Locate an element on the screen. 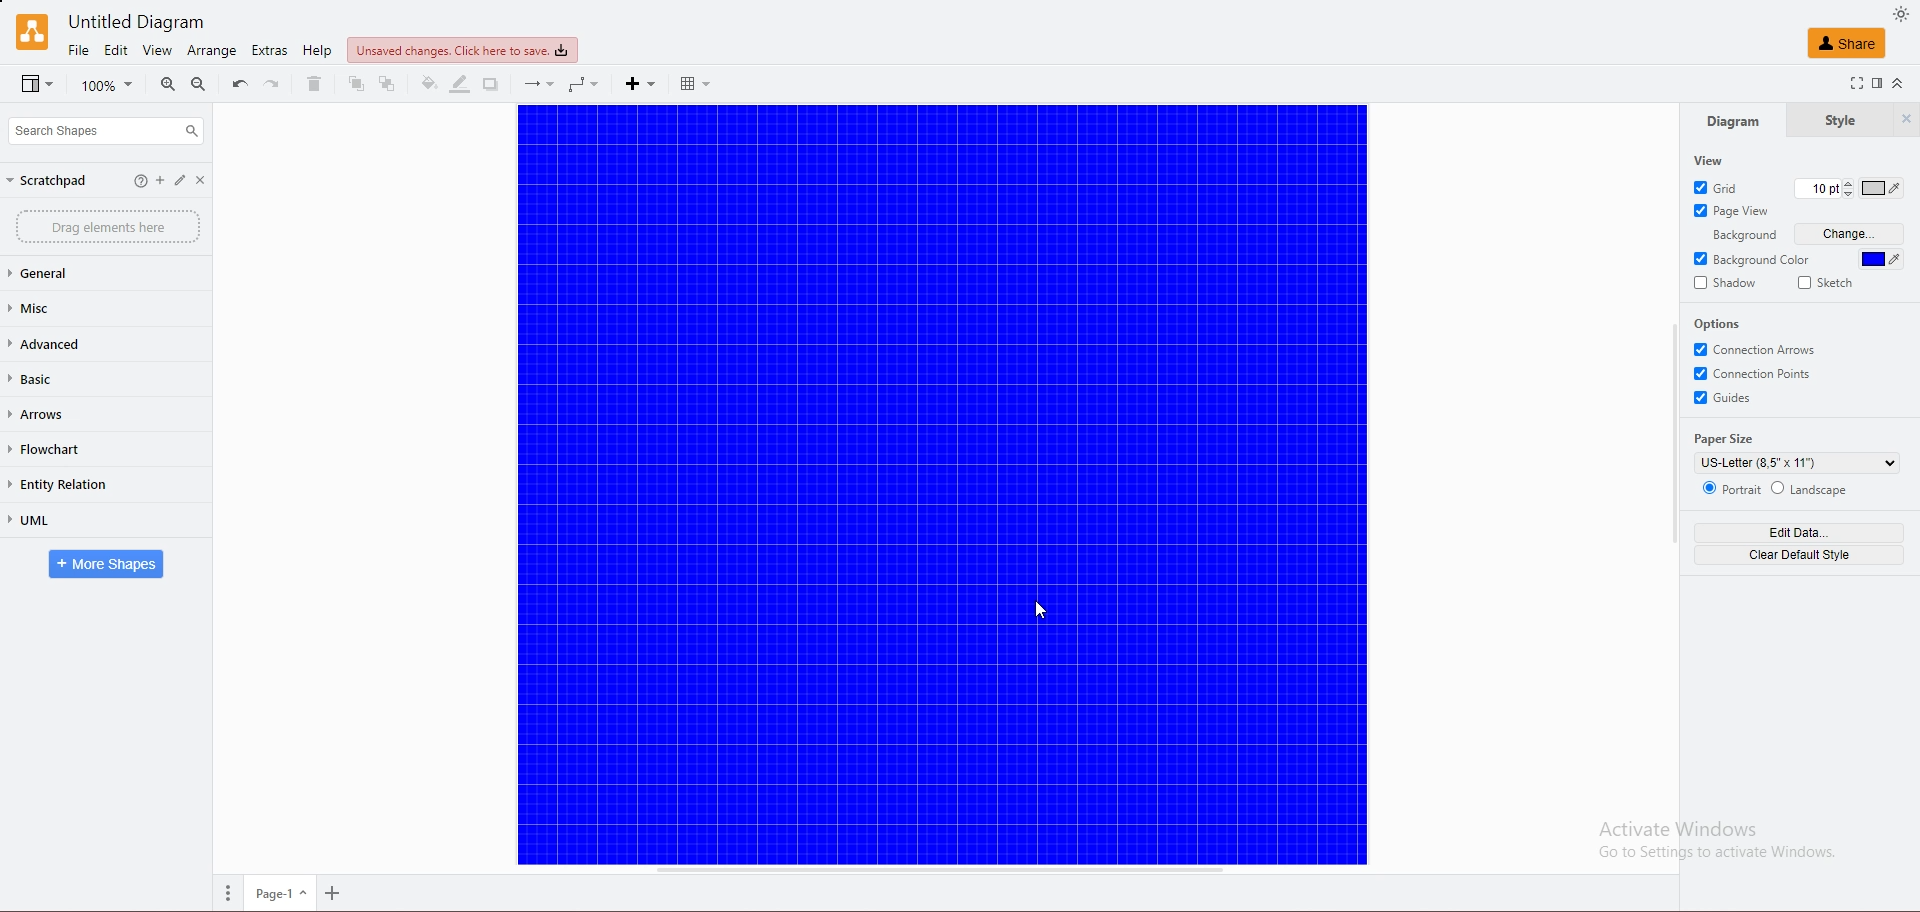 The image size is (1920, 912). delete is located at coordinates (314, 84).